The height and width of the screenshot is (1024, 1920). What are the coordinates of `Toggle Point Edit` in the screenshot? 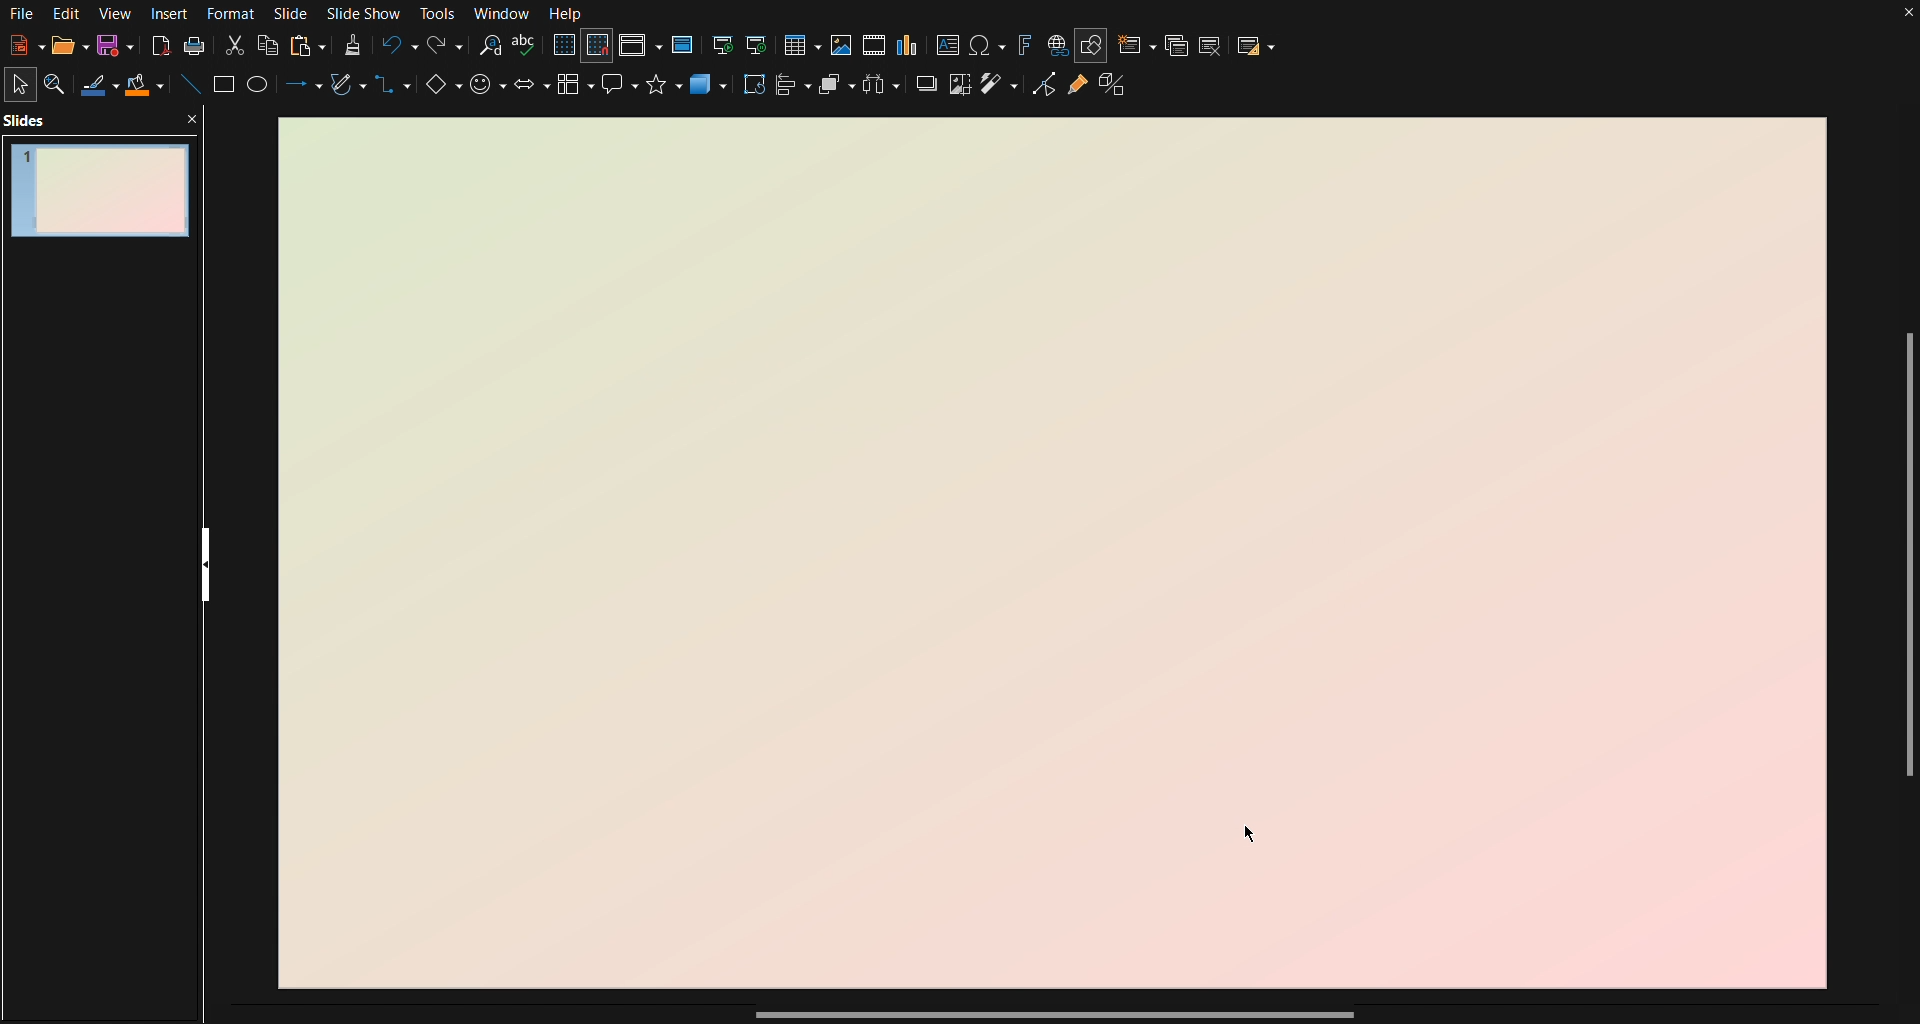 It's located at (1041, 91).